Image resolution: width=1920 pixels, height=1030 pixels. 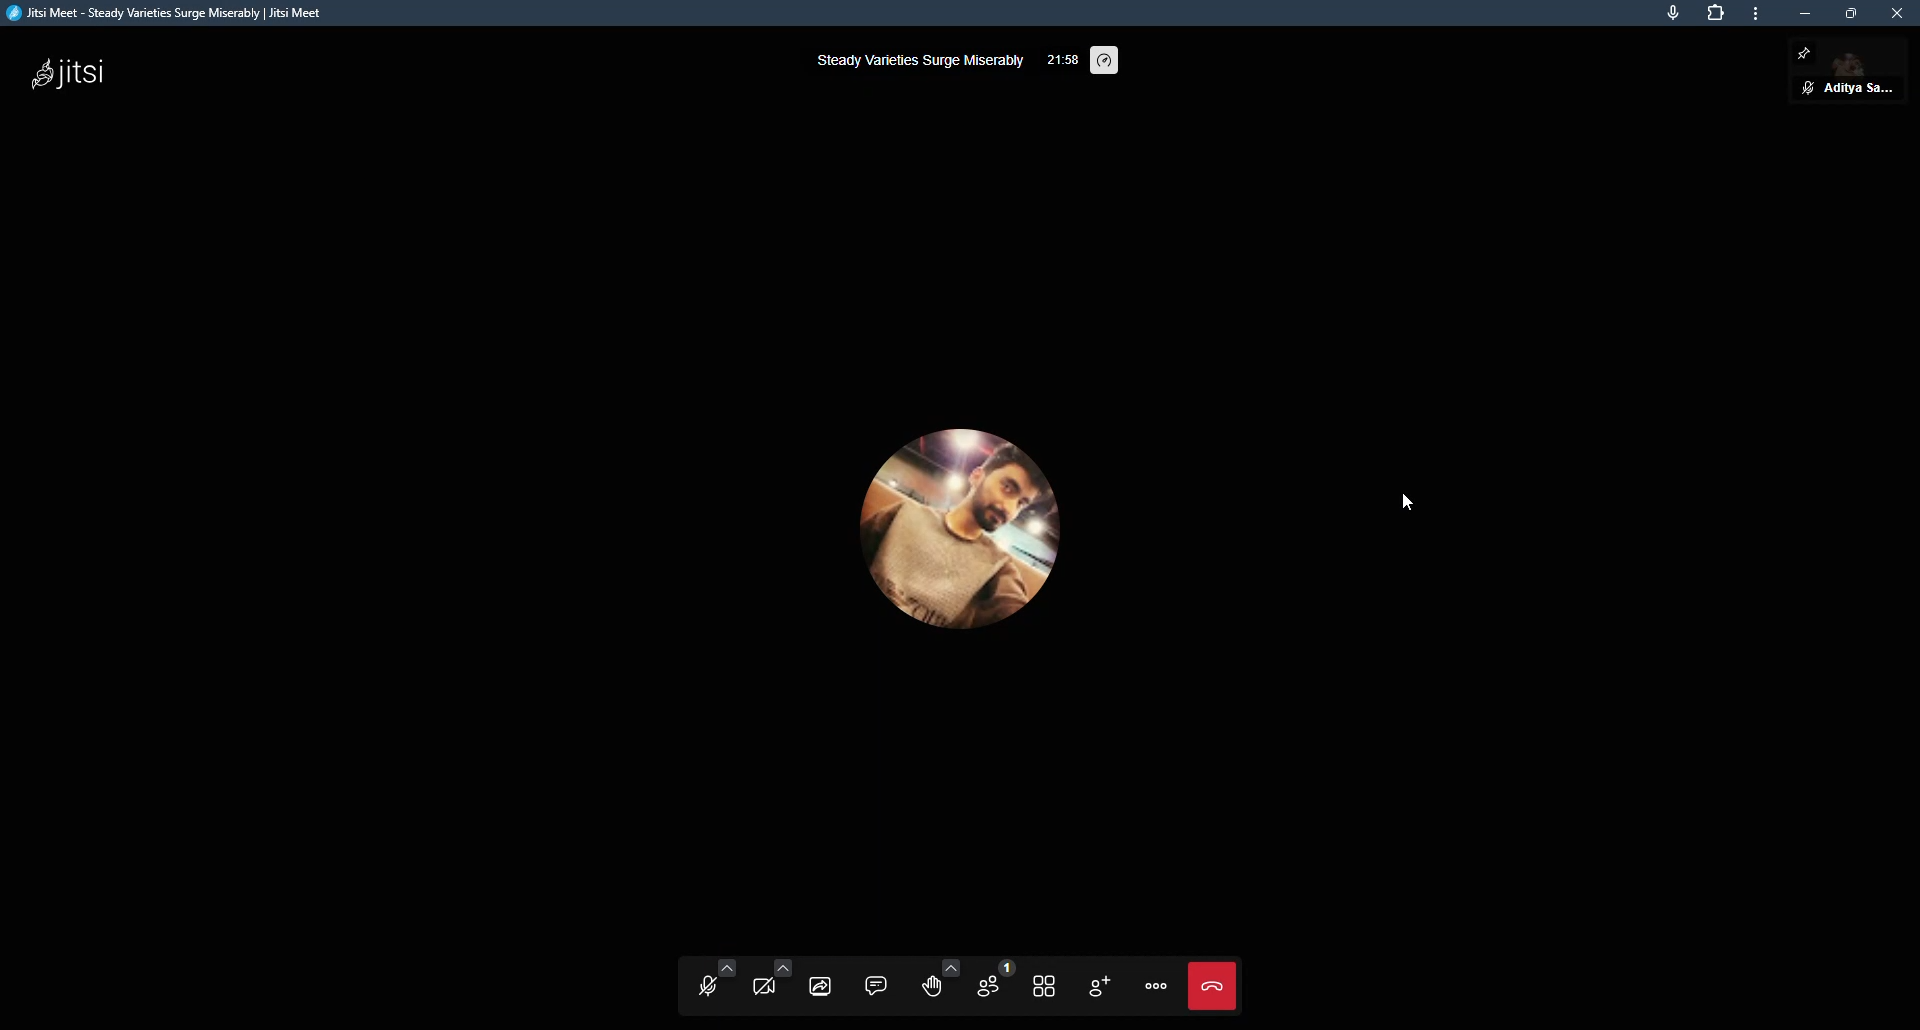 What do you see at coordinates (1807, 54) in the screenshot?
I see `pin` at bounding box center [1807, 54].